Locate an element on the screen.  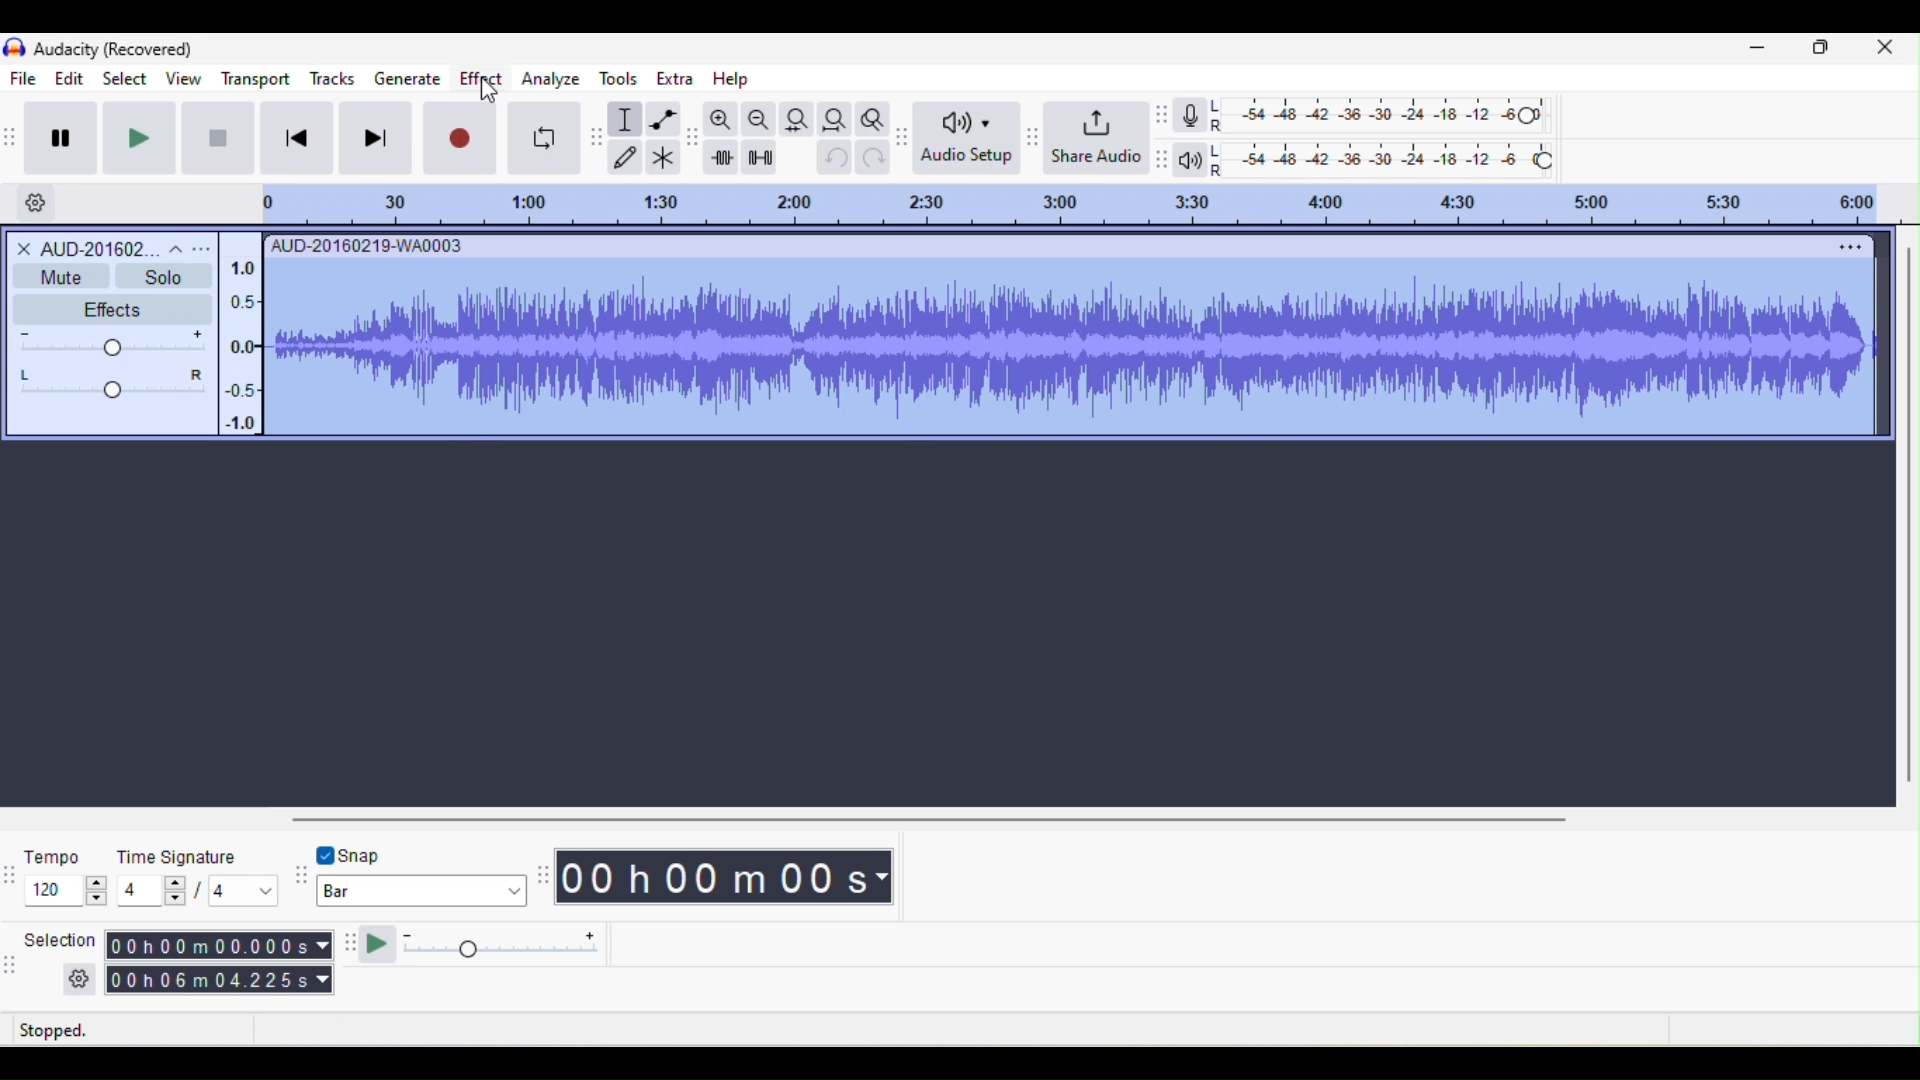
timeline options is located at coordinates (35, 204).